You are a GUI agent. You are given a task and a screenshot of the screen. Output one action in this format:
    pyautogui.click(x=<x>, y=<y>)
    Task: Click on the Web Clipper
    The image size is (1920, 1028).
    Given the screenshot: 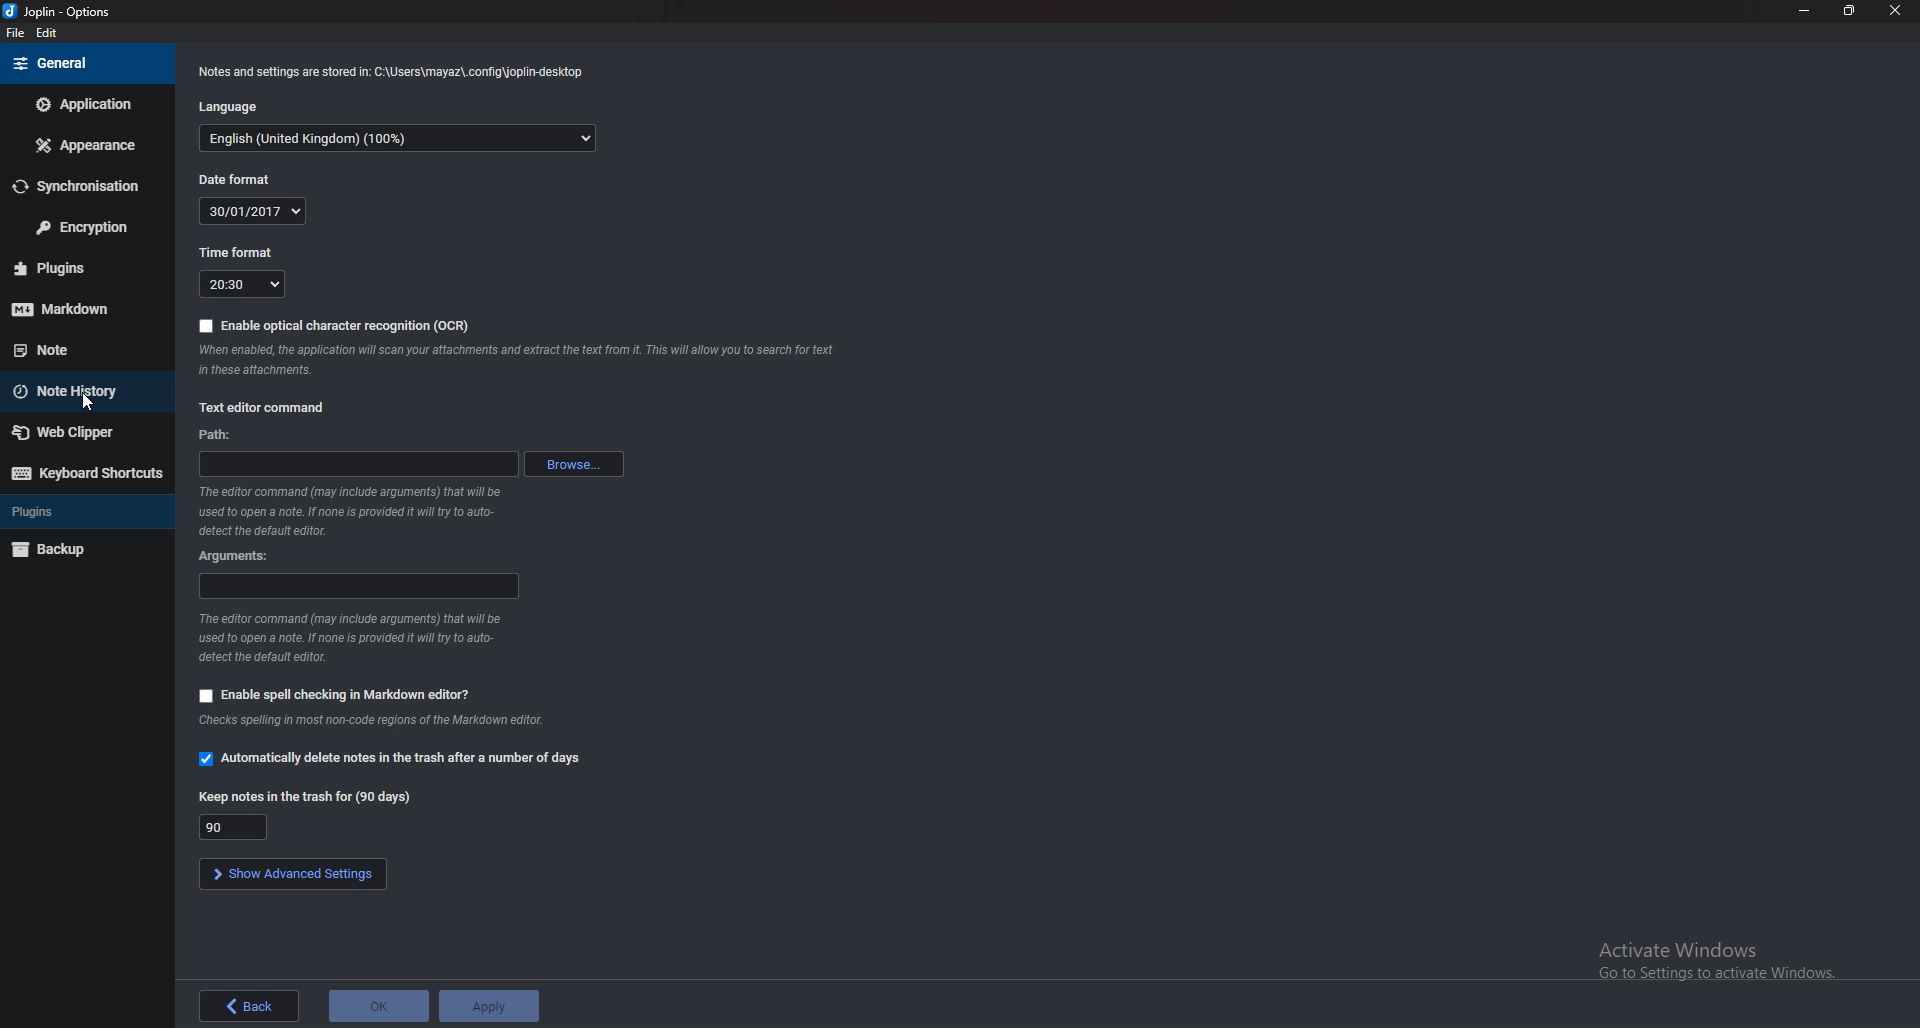 What is the action you would take?
    pyautogui.click(x=79, y=432)
    